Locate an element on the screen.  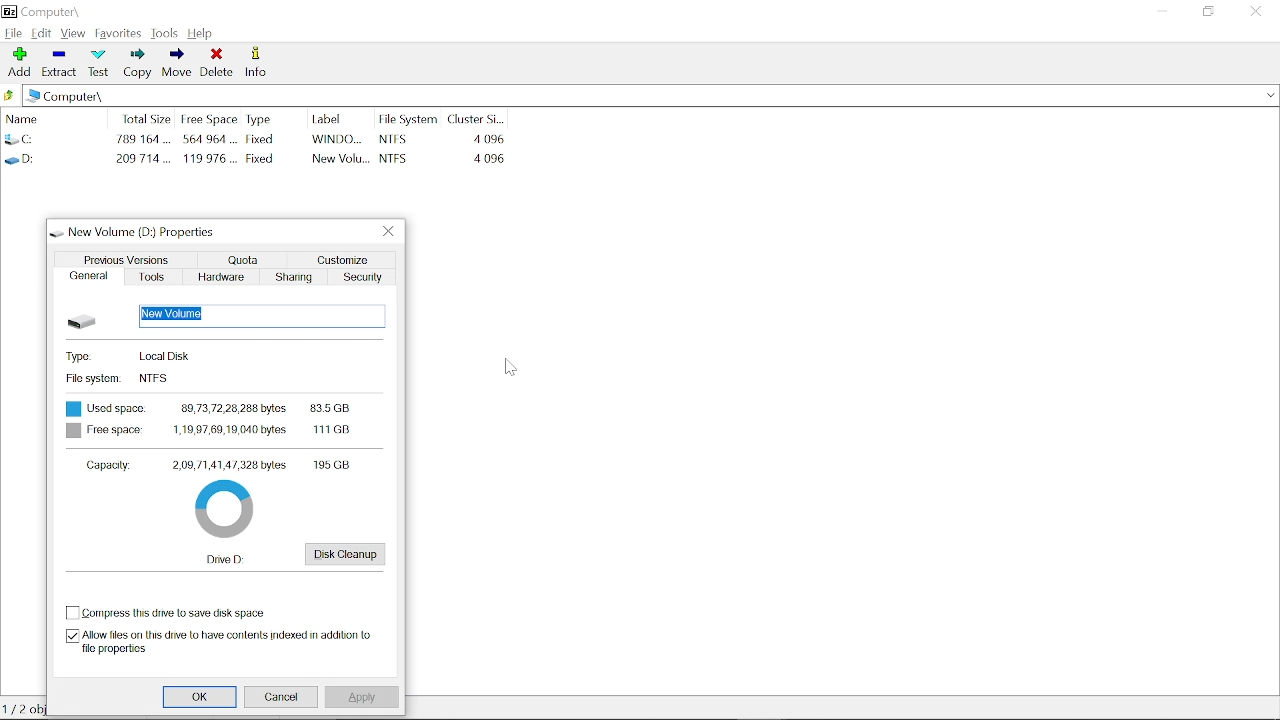
look is located at coordinates (166, 33).